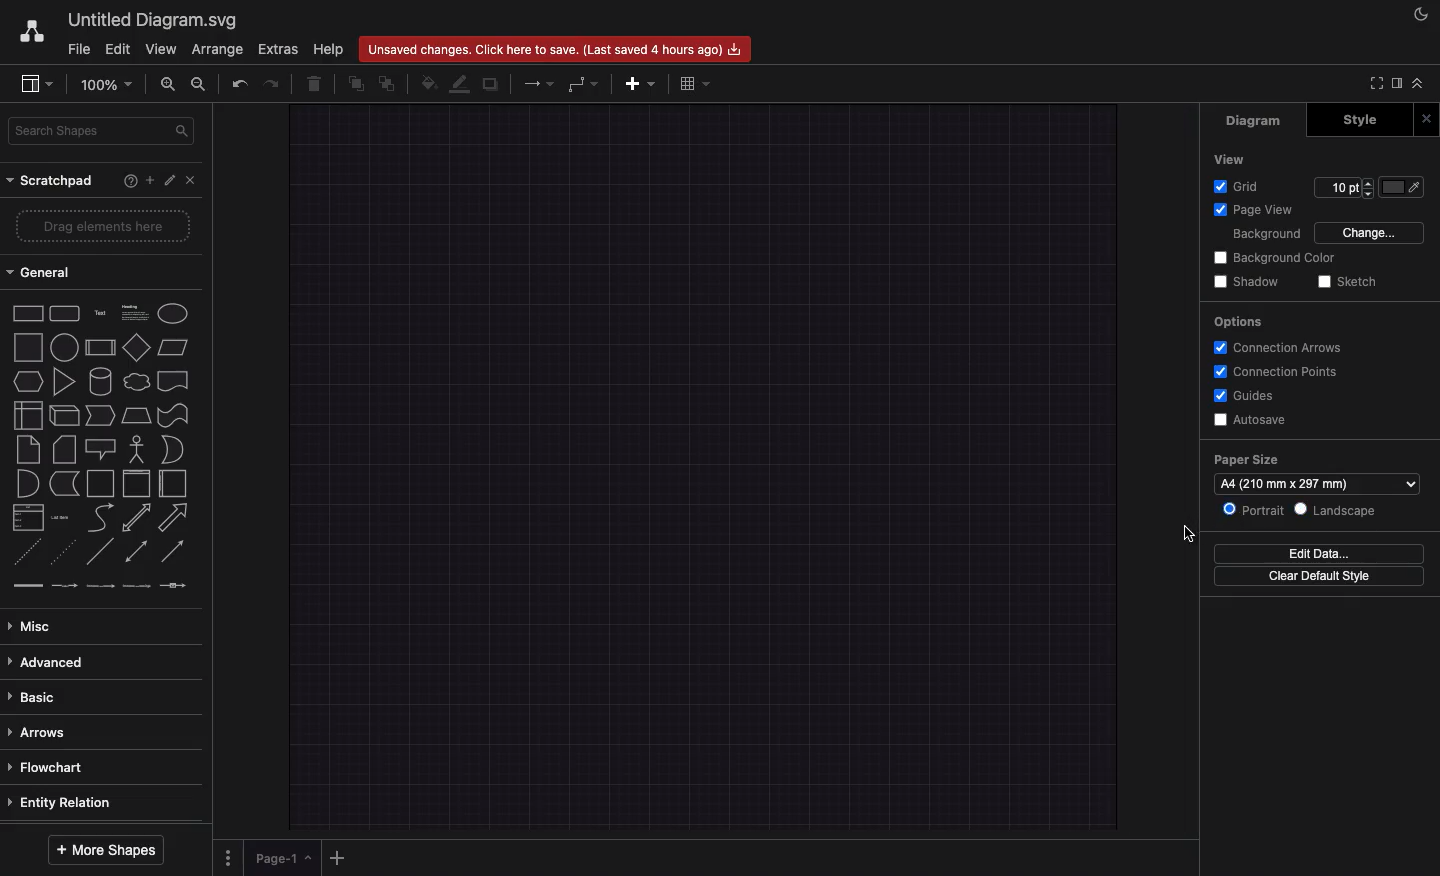 The width and height of the screenshot is (1440, 876). What do you see at coordinates (1317, 578) in the screenshot?
I see `Clear default style` at bounding box center [1317, 578].